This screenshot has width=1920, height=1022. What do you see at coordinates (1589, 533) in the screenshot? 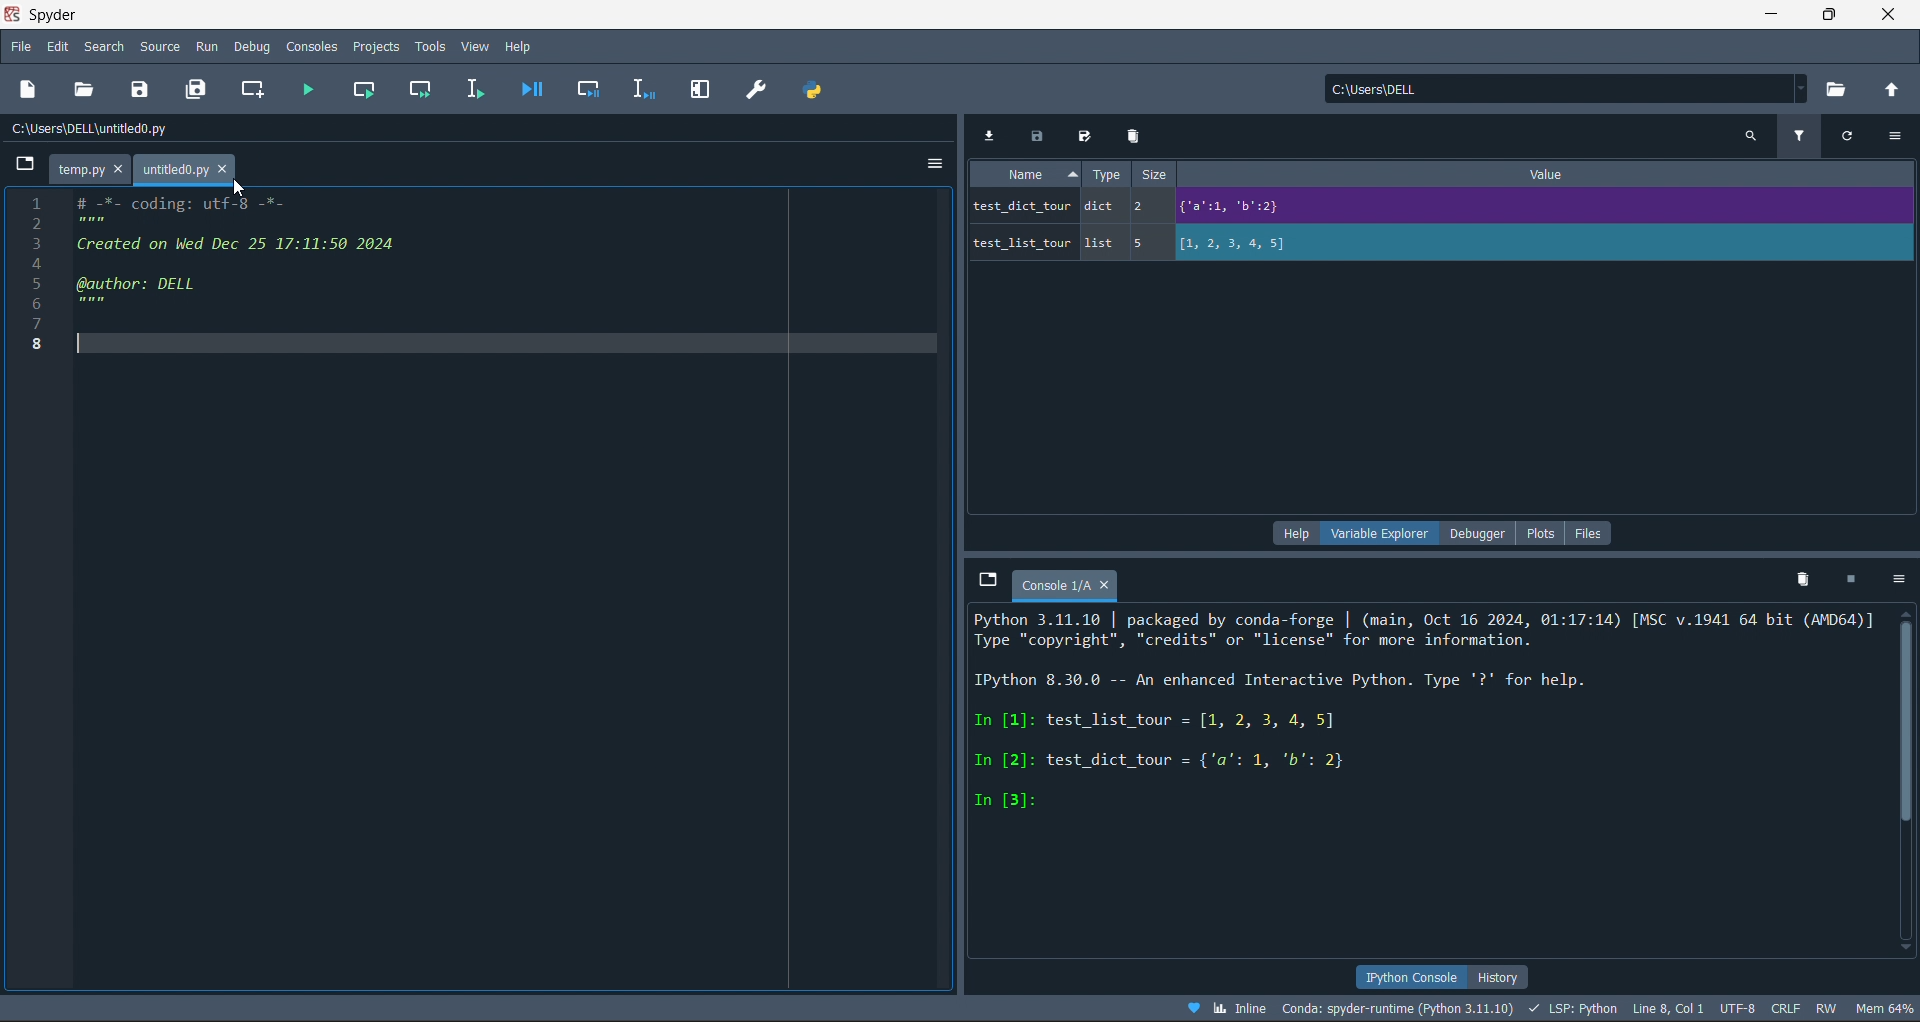
I see `files pane` at bounding box center [1589, 533].